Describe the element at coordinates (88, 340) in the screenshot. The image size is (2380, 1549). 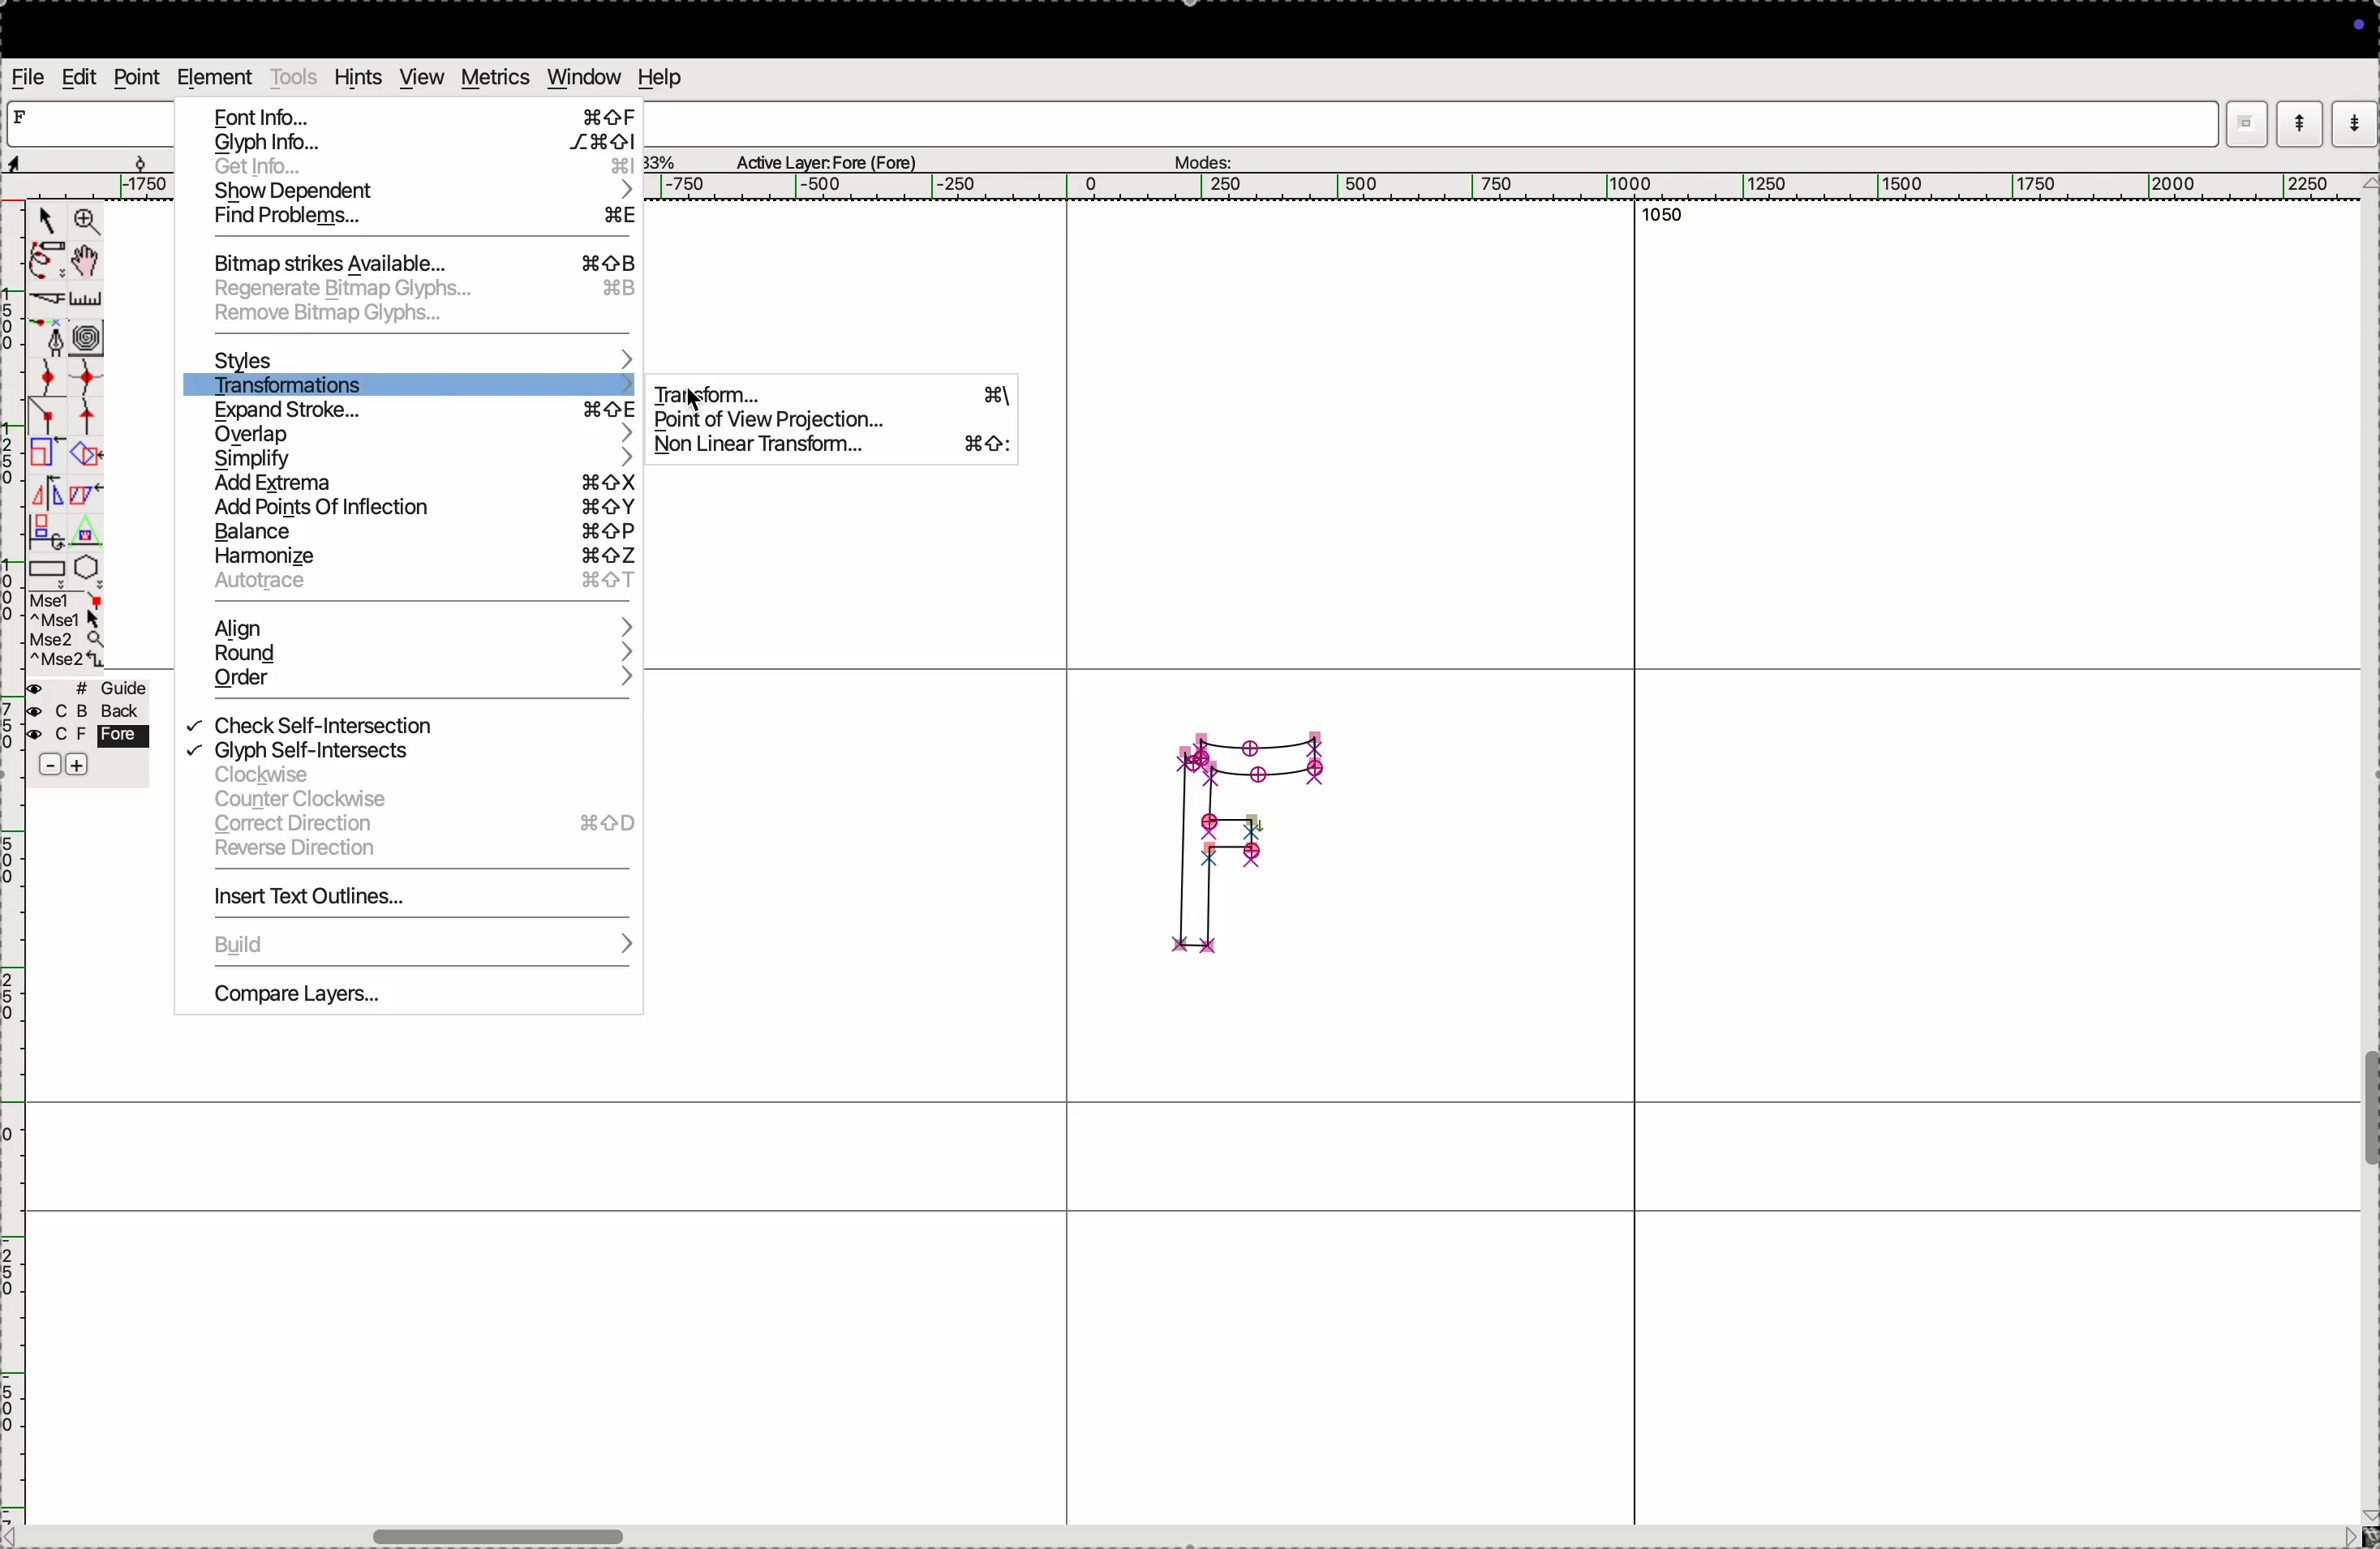
I see `curves` at that location.